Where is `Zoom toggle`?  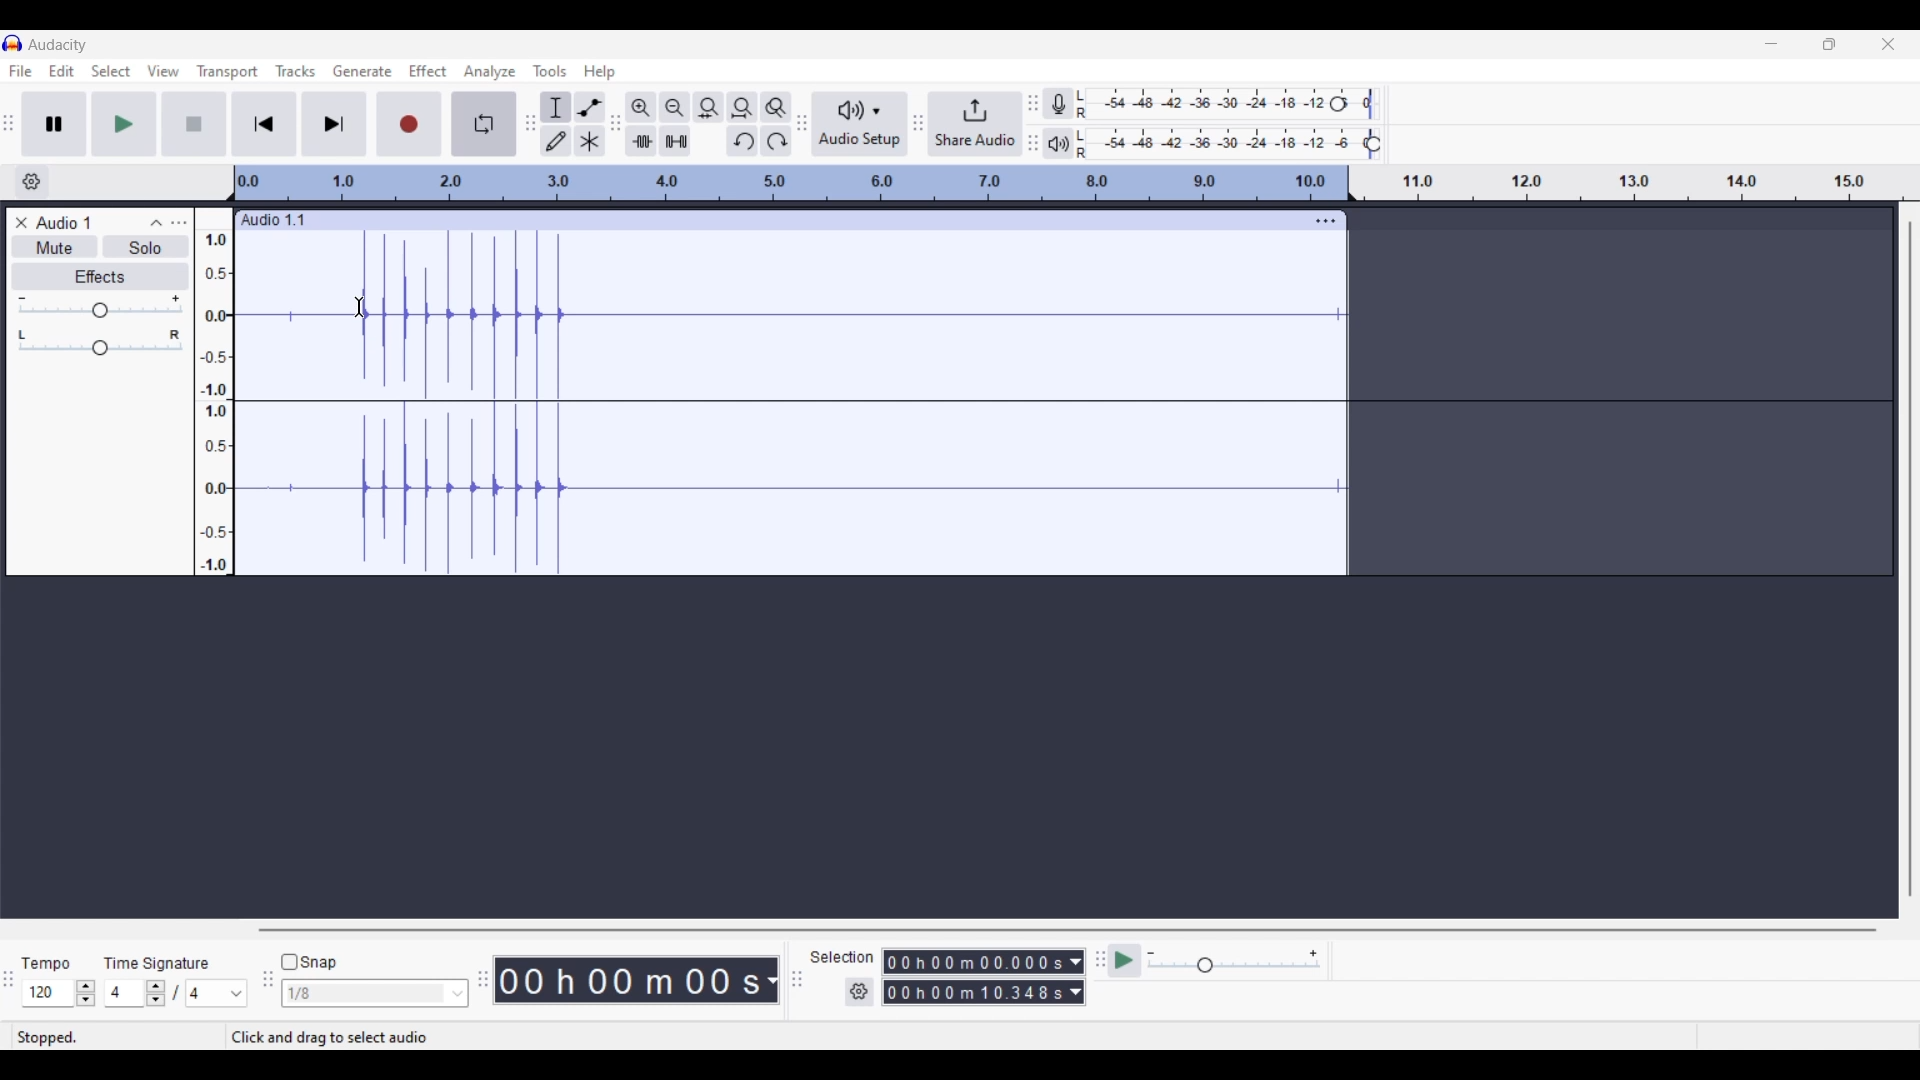
Zoom toggle is located at coordinates (776, 107).